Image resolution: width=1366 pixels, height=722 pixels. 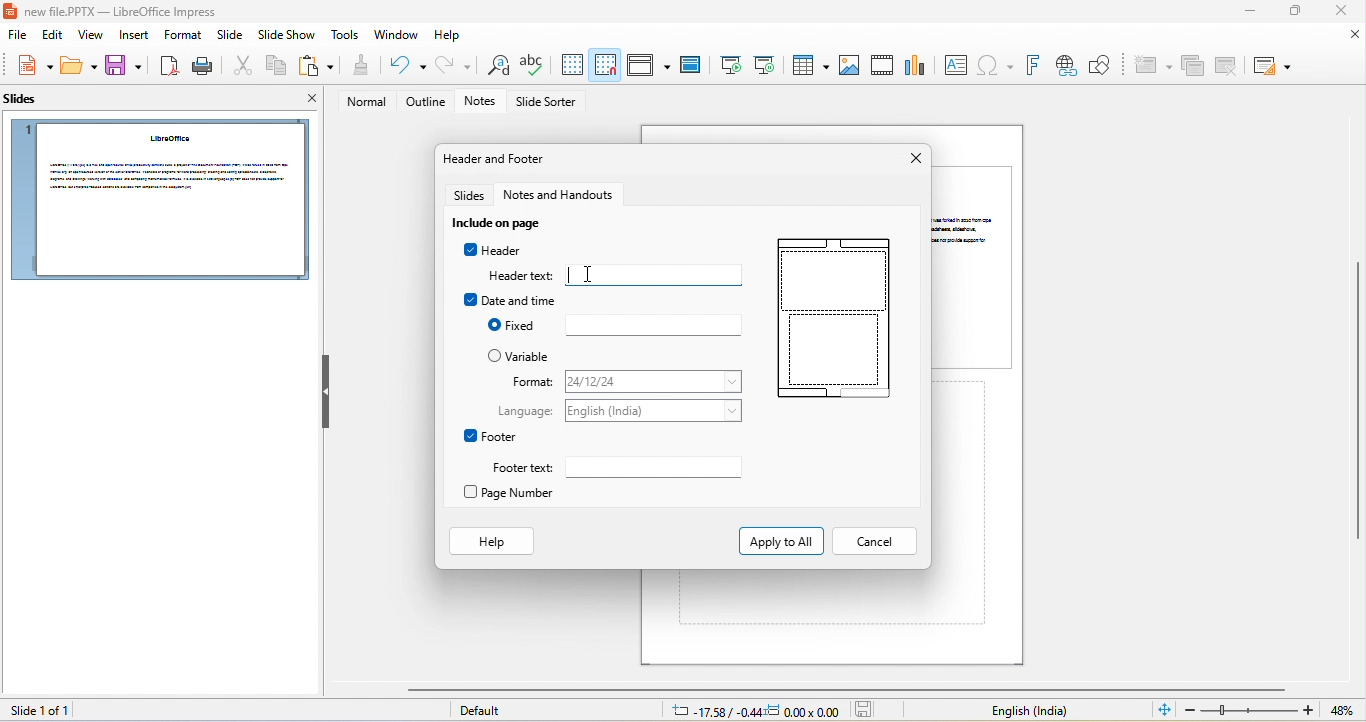 I want to click on slides, so click(x=28, y=103).